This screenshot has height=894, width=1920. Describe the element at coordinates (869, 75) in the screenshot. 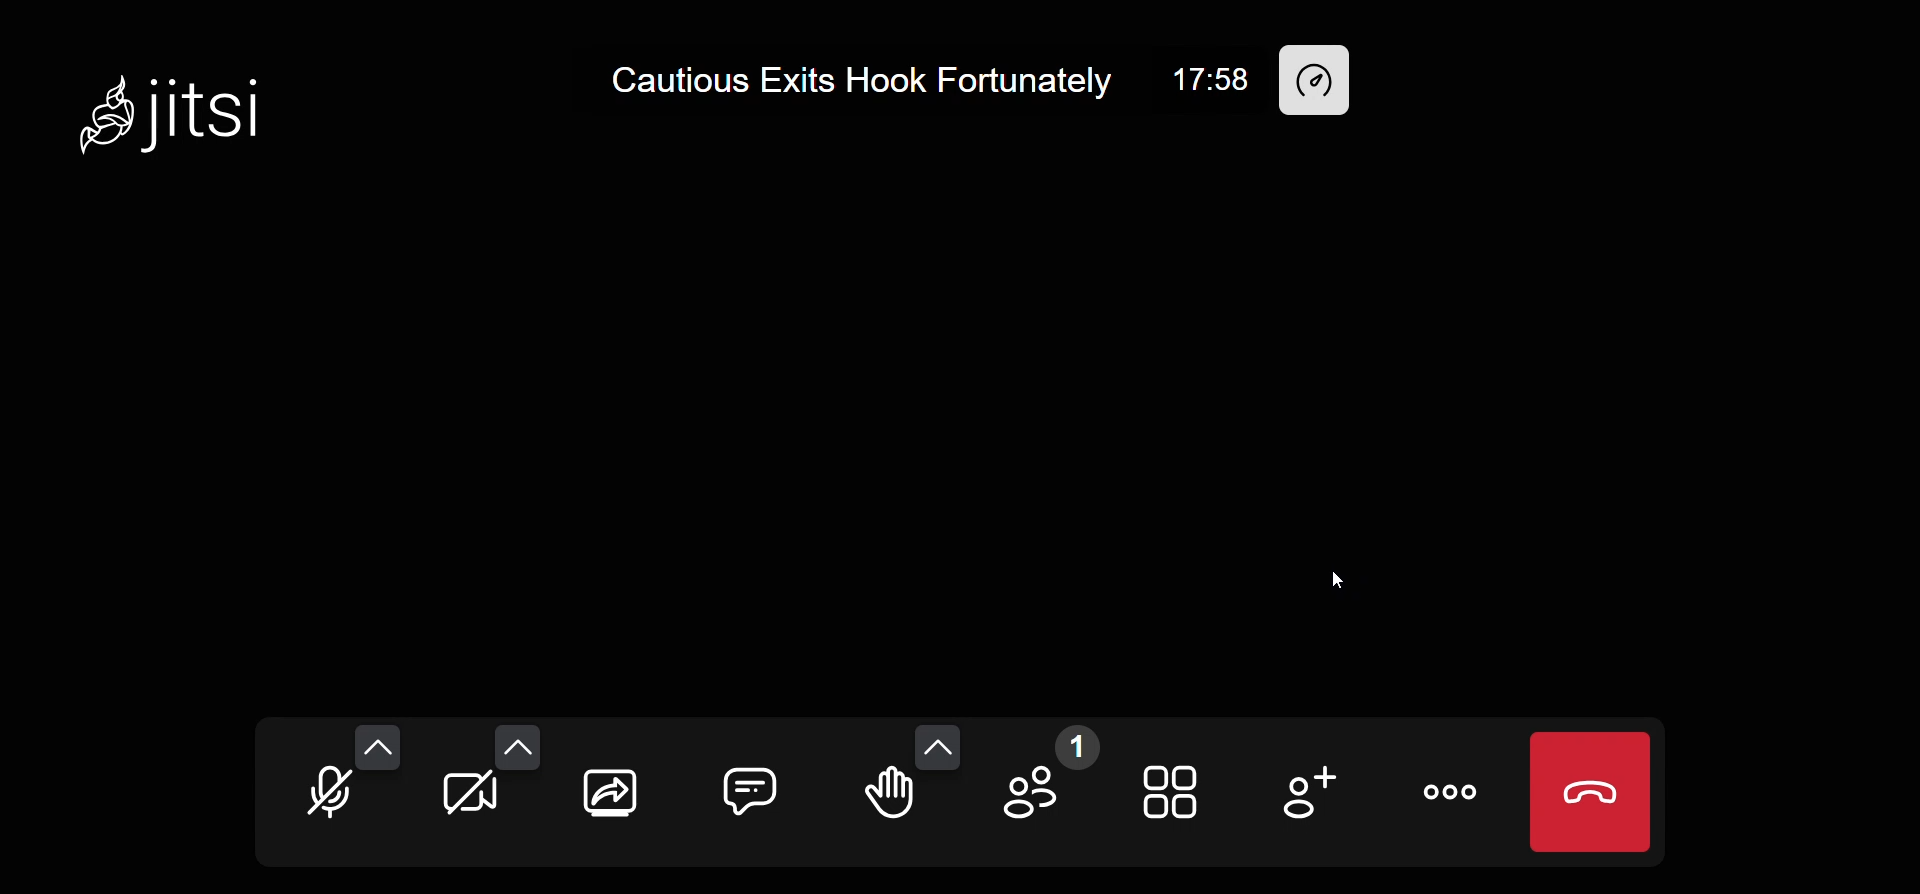

I see `Cautious Exits Hook Fortunately` at that location.